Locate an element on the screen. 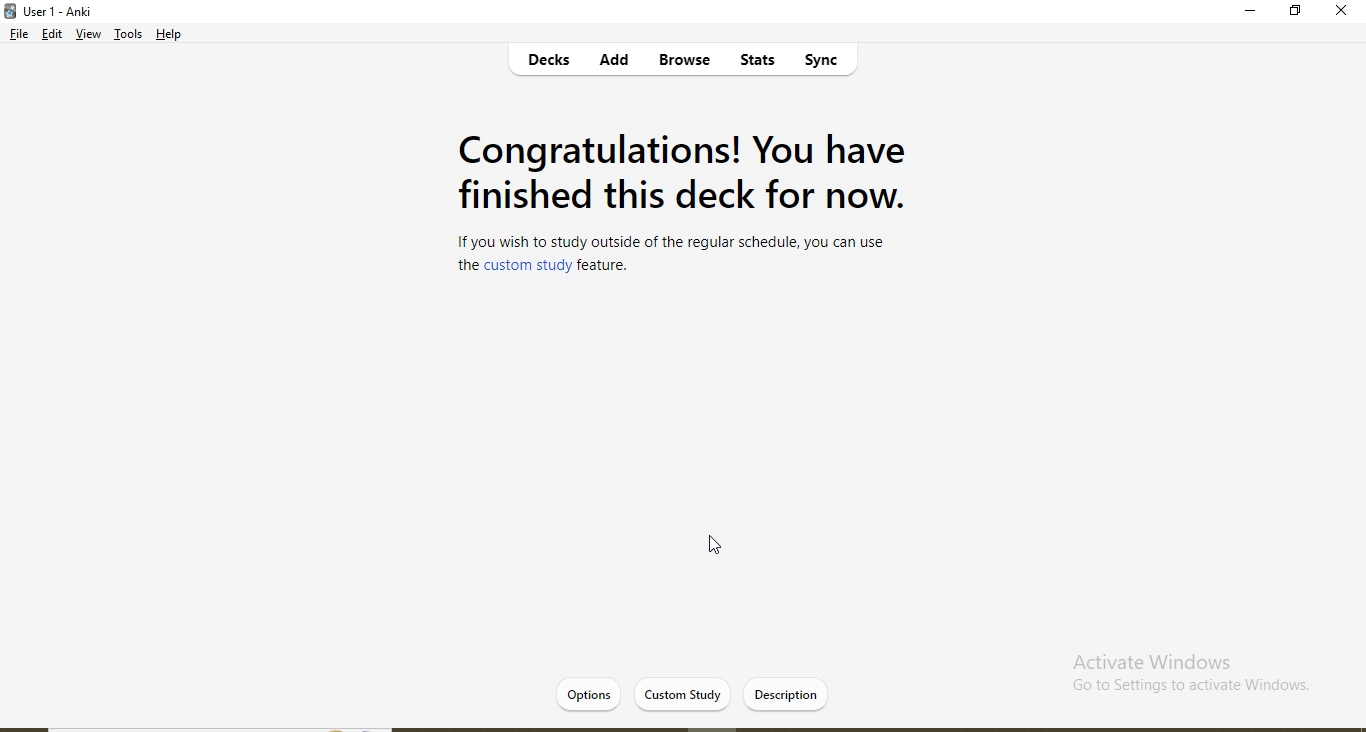 Image resolution: width=1366 pixels, height=732 pixels. file is located at coordinates (17, 36).